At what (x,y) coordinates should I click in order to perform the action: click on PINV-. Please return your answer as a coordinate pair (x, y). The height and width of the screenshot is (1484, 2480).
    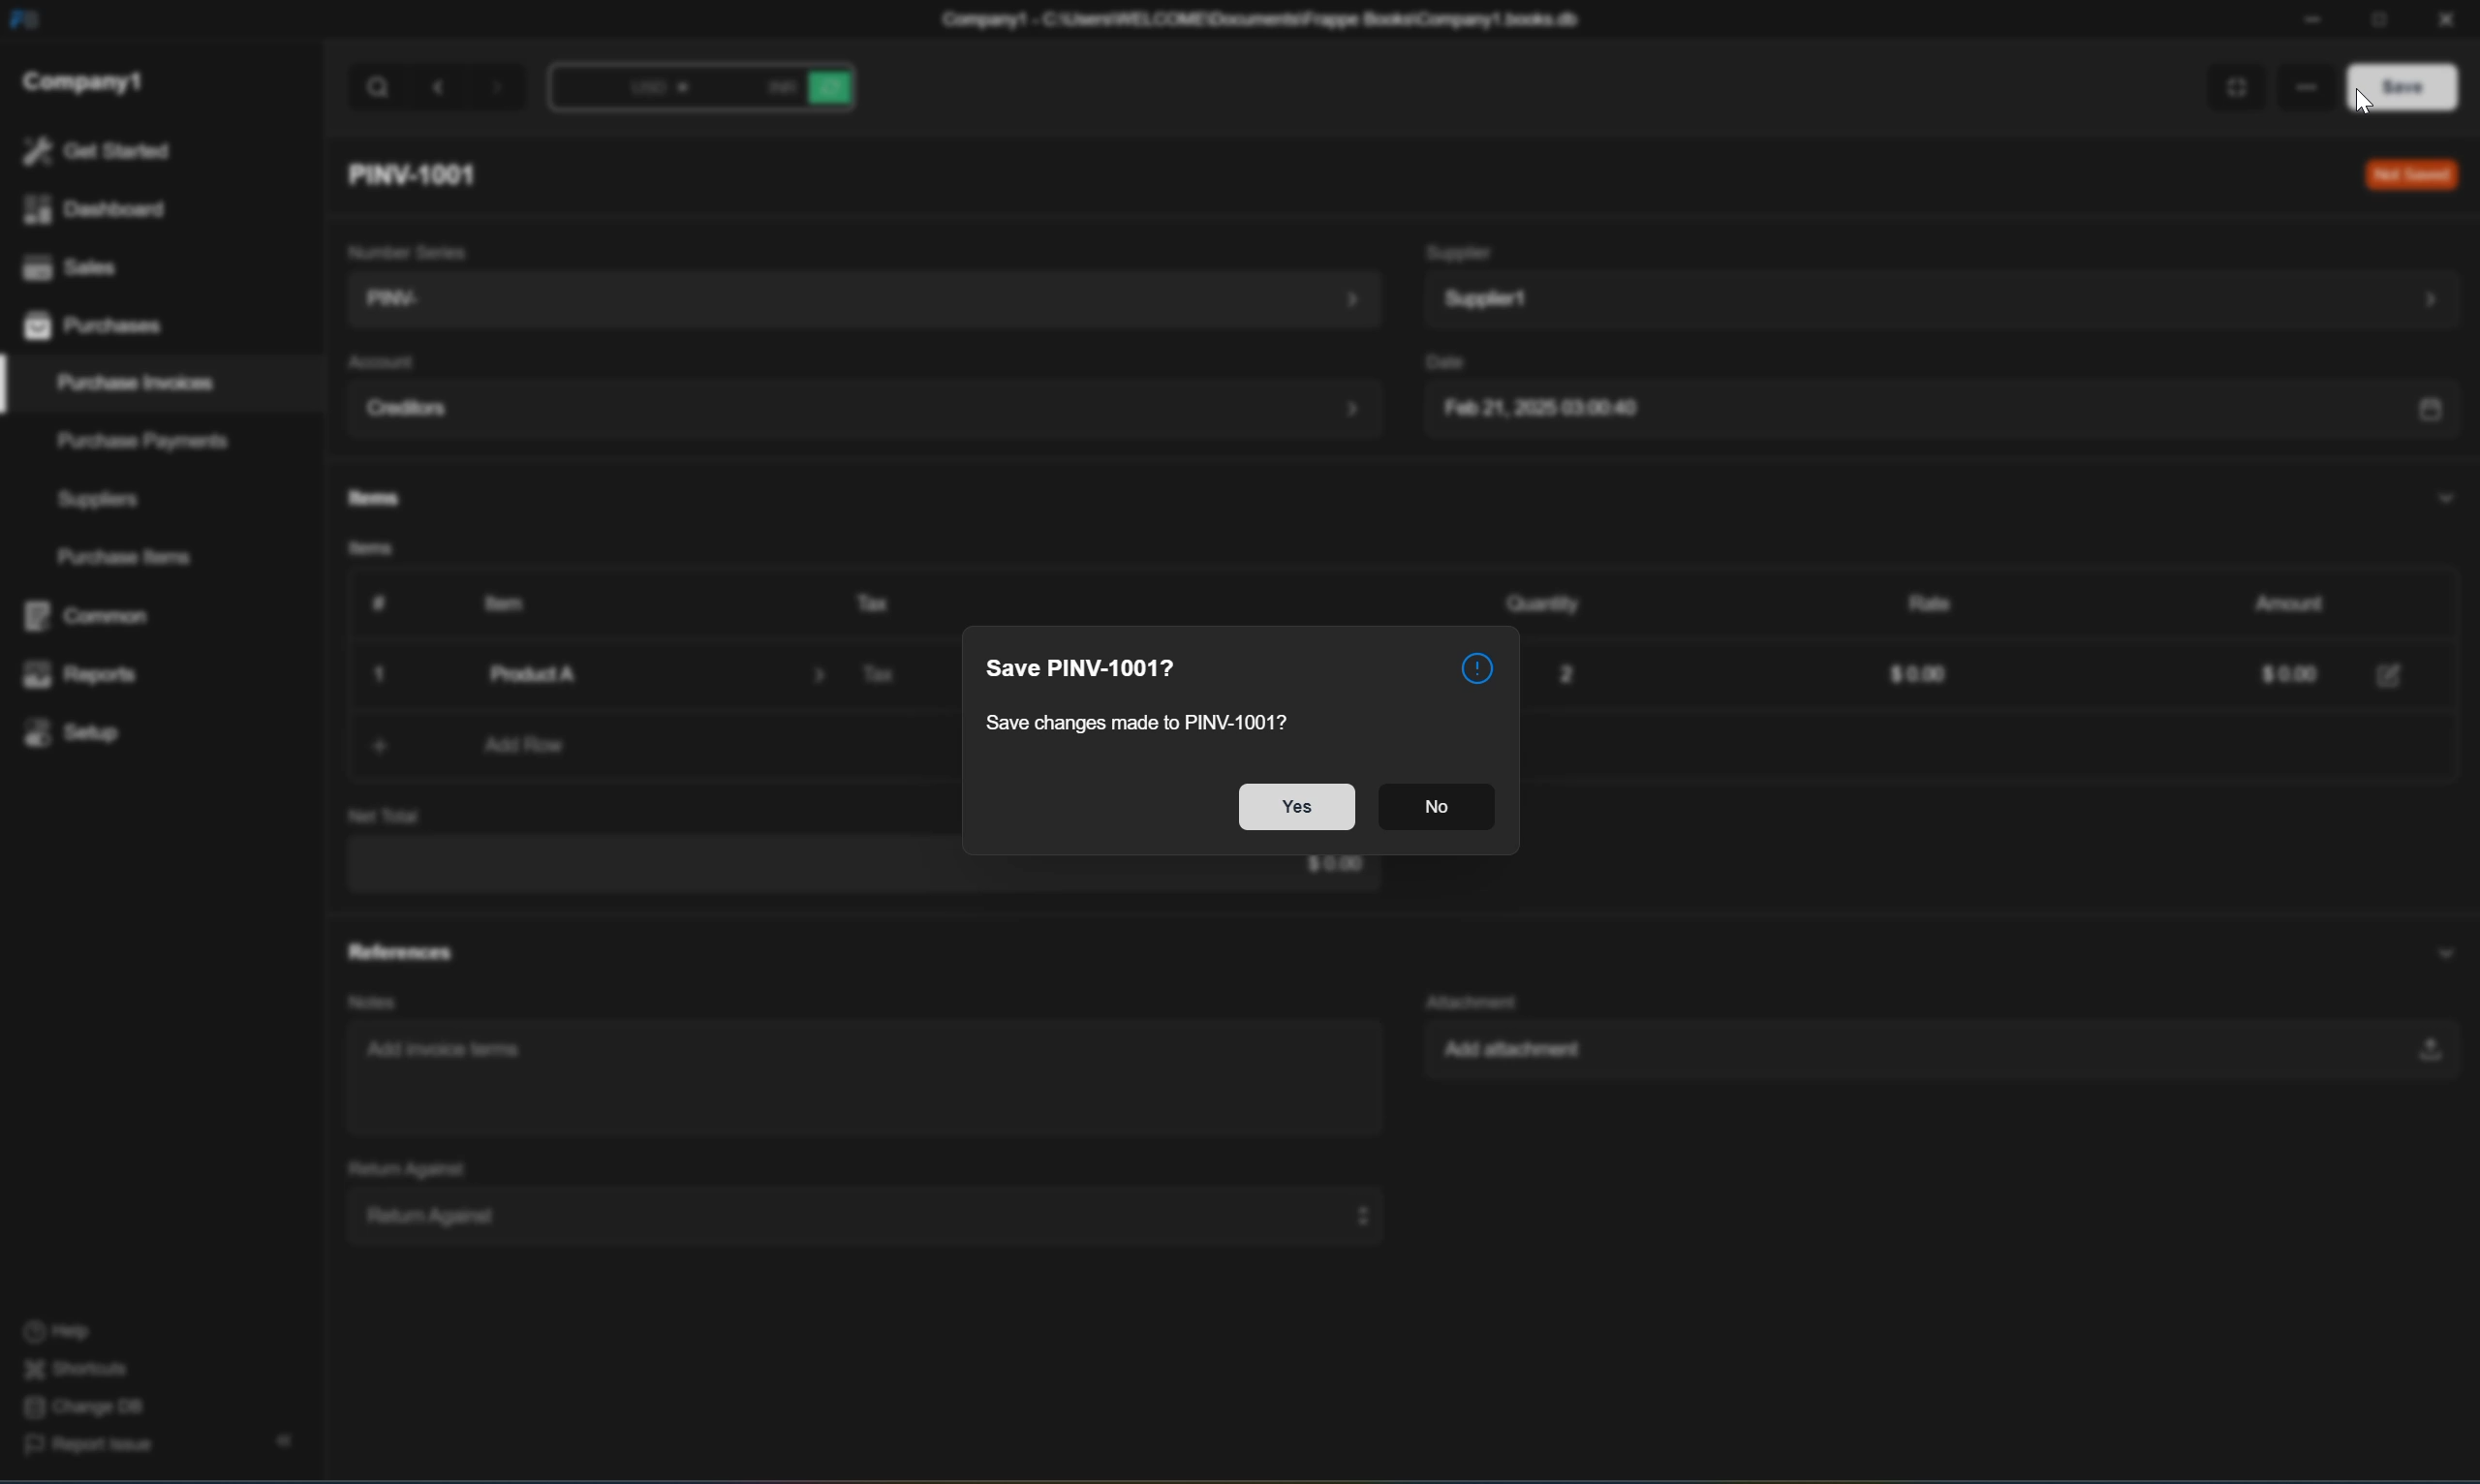
    Looking at the image, I should click on (856, 301).